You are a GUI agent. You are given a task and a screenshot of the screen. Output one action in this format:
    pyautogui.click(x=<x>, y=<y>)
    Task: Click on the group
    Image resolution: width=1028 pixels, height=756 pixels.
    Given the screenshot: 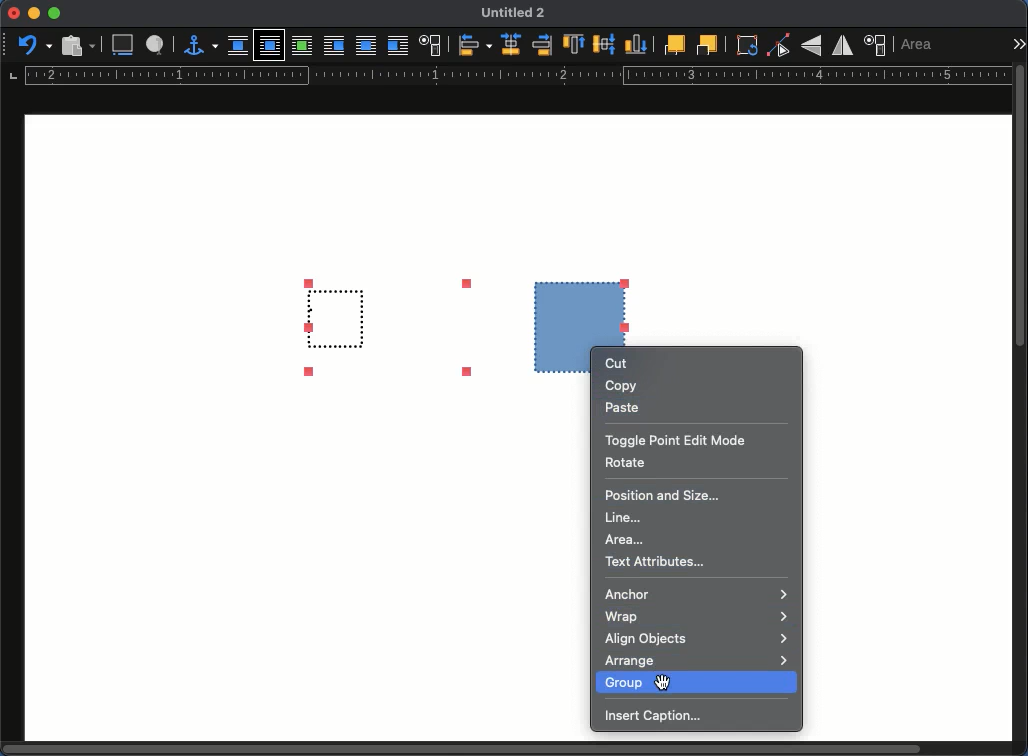 What is the action you would take?
    pyautogui.click(x=698, y=682)
    